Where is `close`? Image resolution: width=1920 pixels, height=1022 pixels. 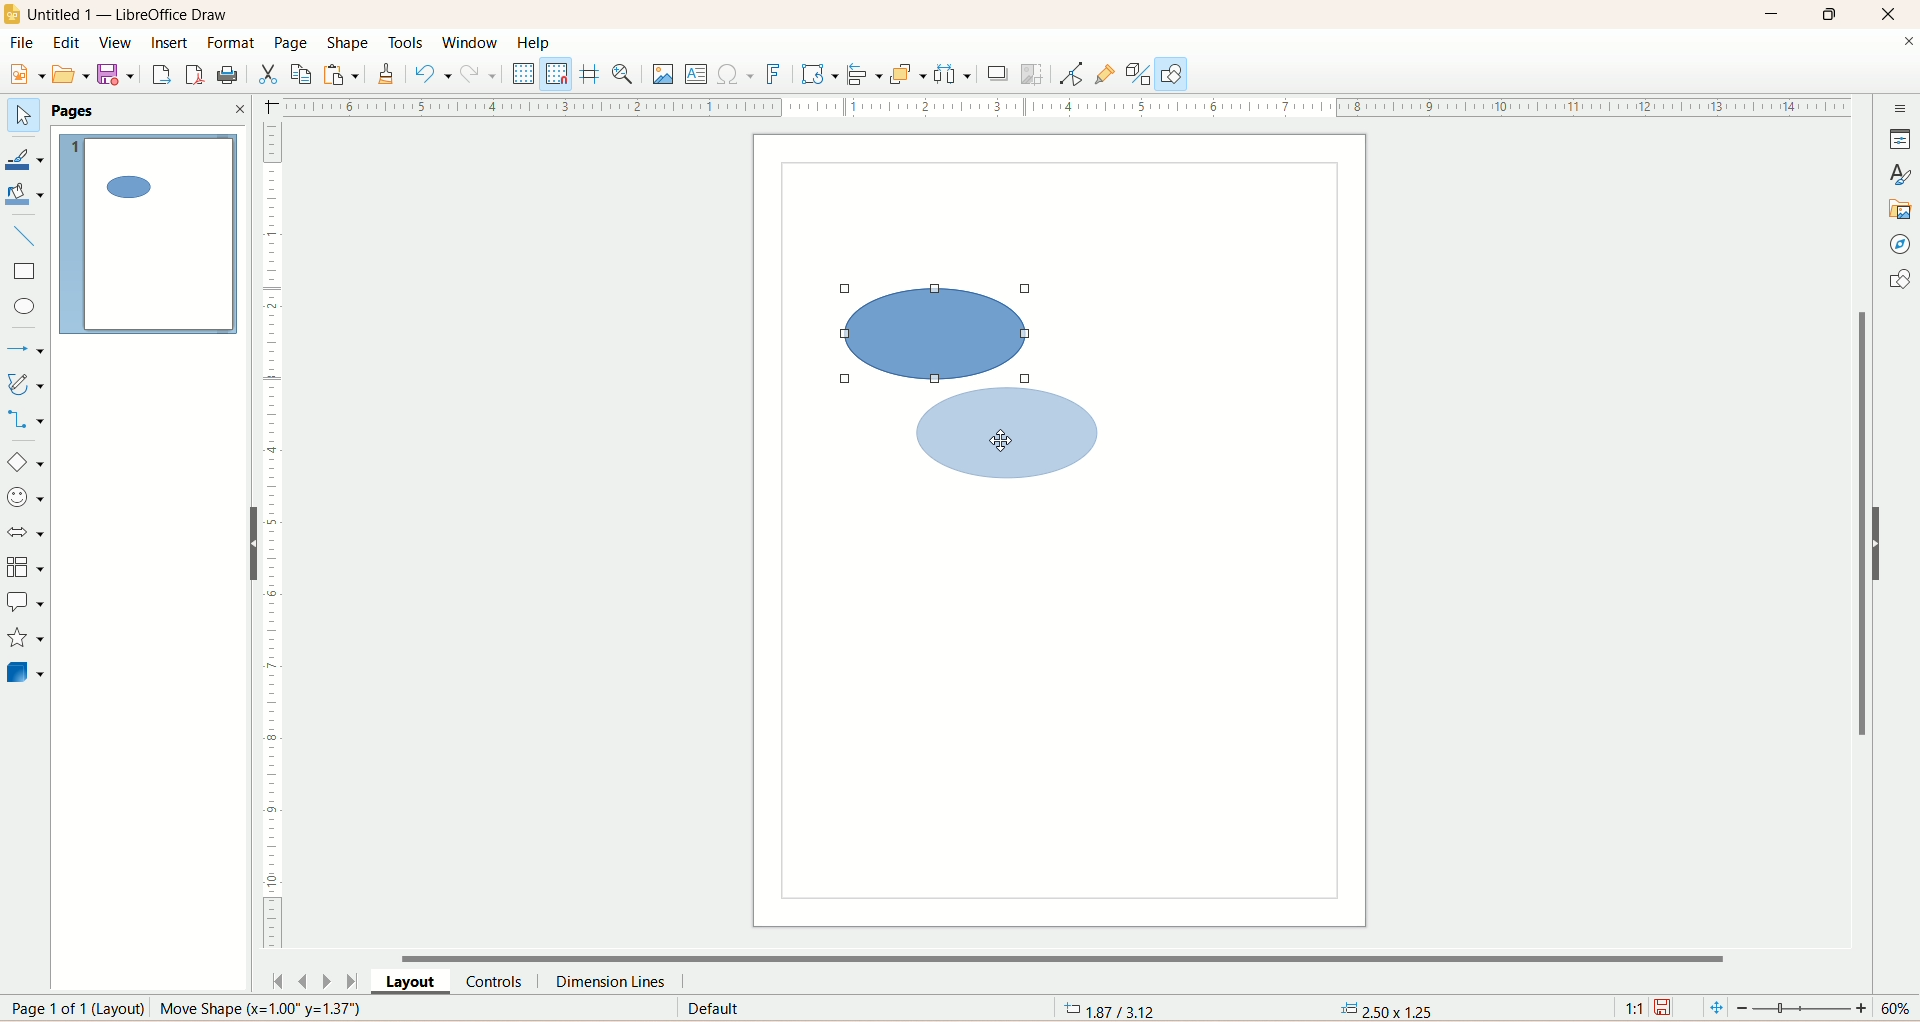 close is located at coordinates (239, 111).